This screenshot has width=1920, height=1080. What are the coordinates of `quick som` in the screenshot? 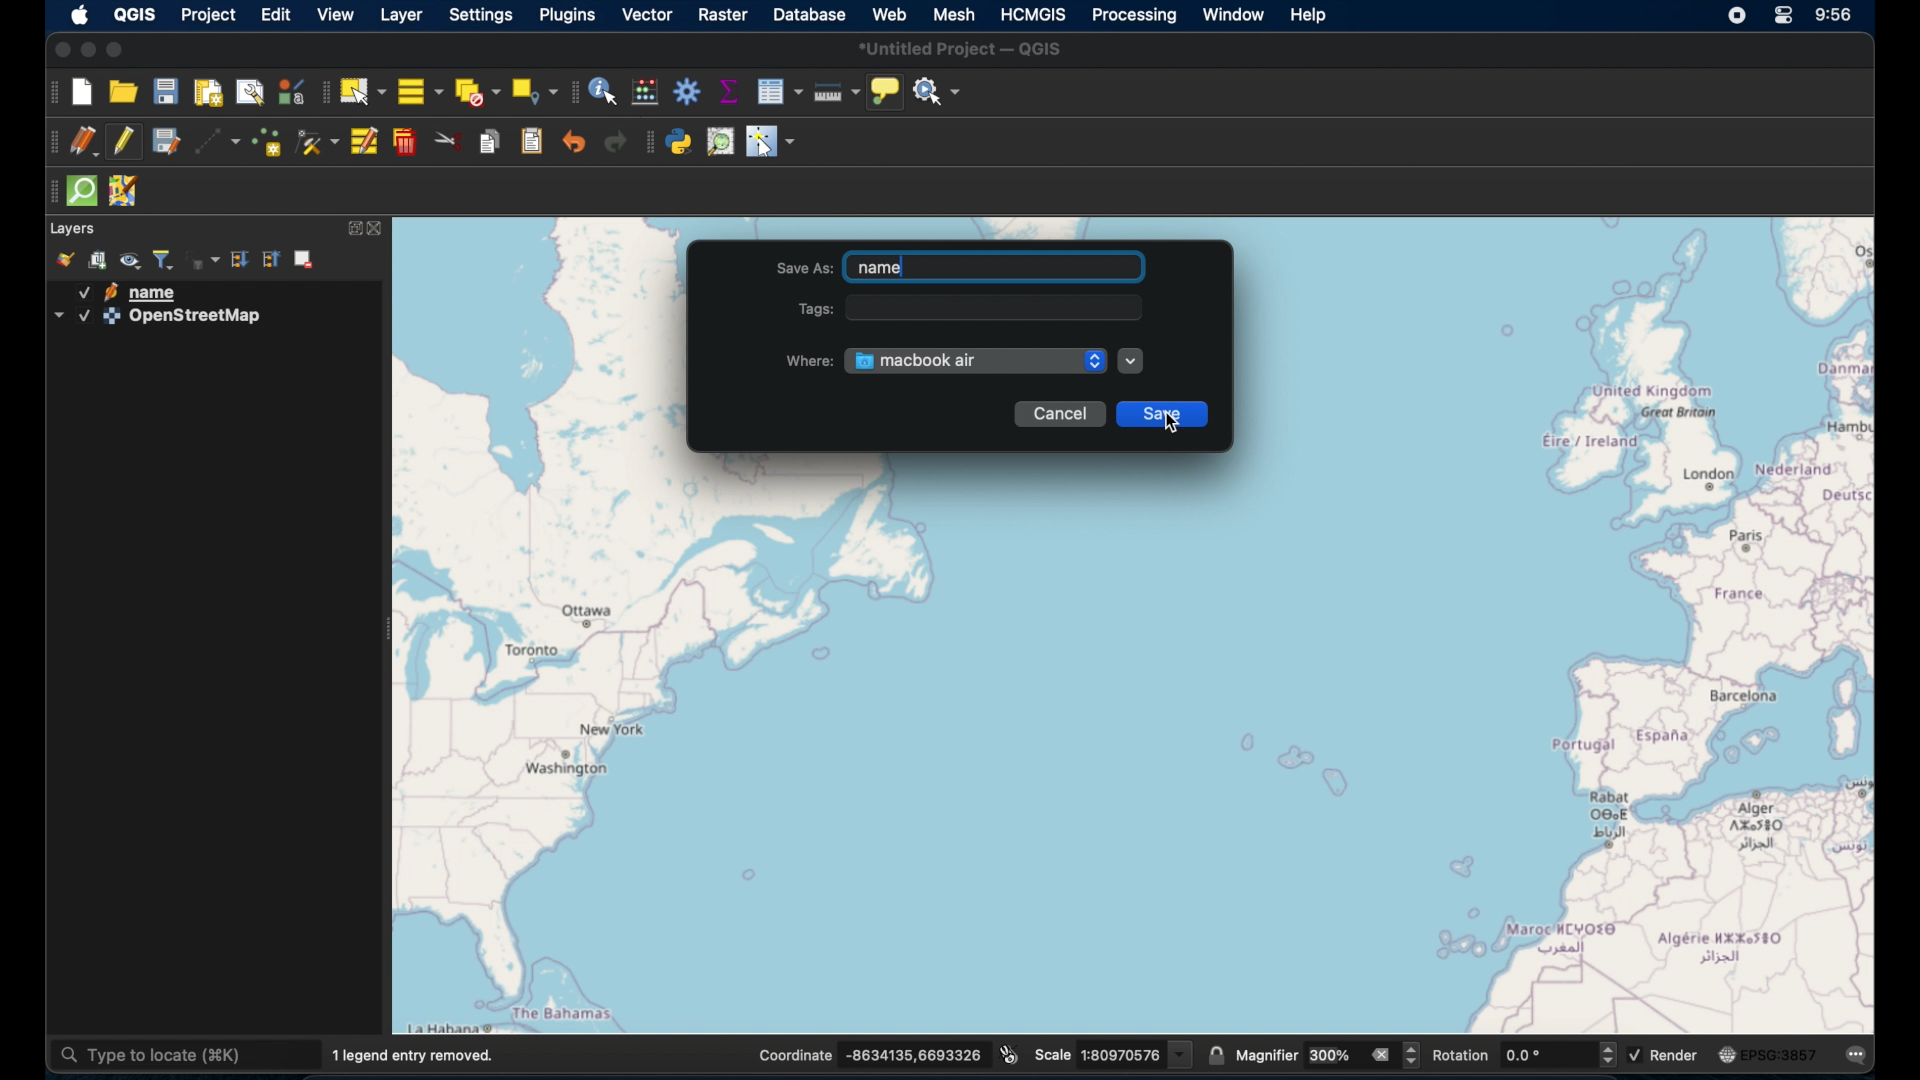 It's located at (84, 193).